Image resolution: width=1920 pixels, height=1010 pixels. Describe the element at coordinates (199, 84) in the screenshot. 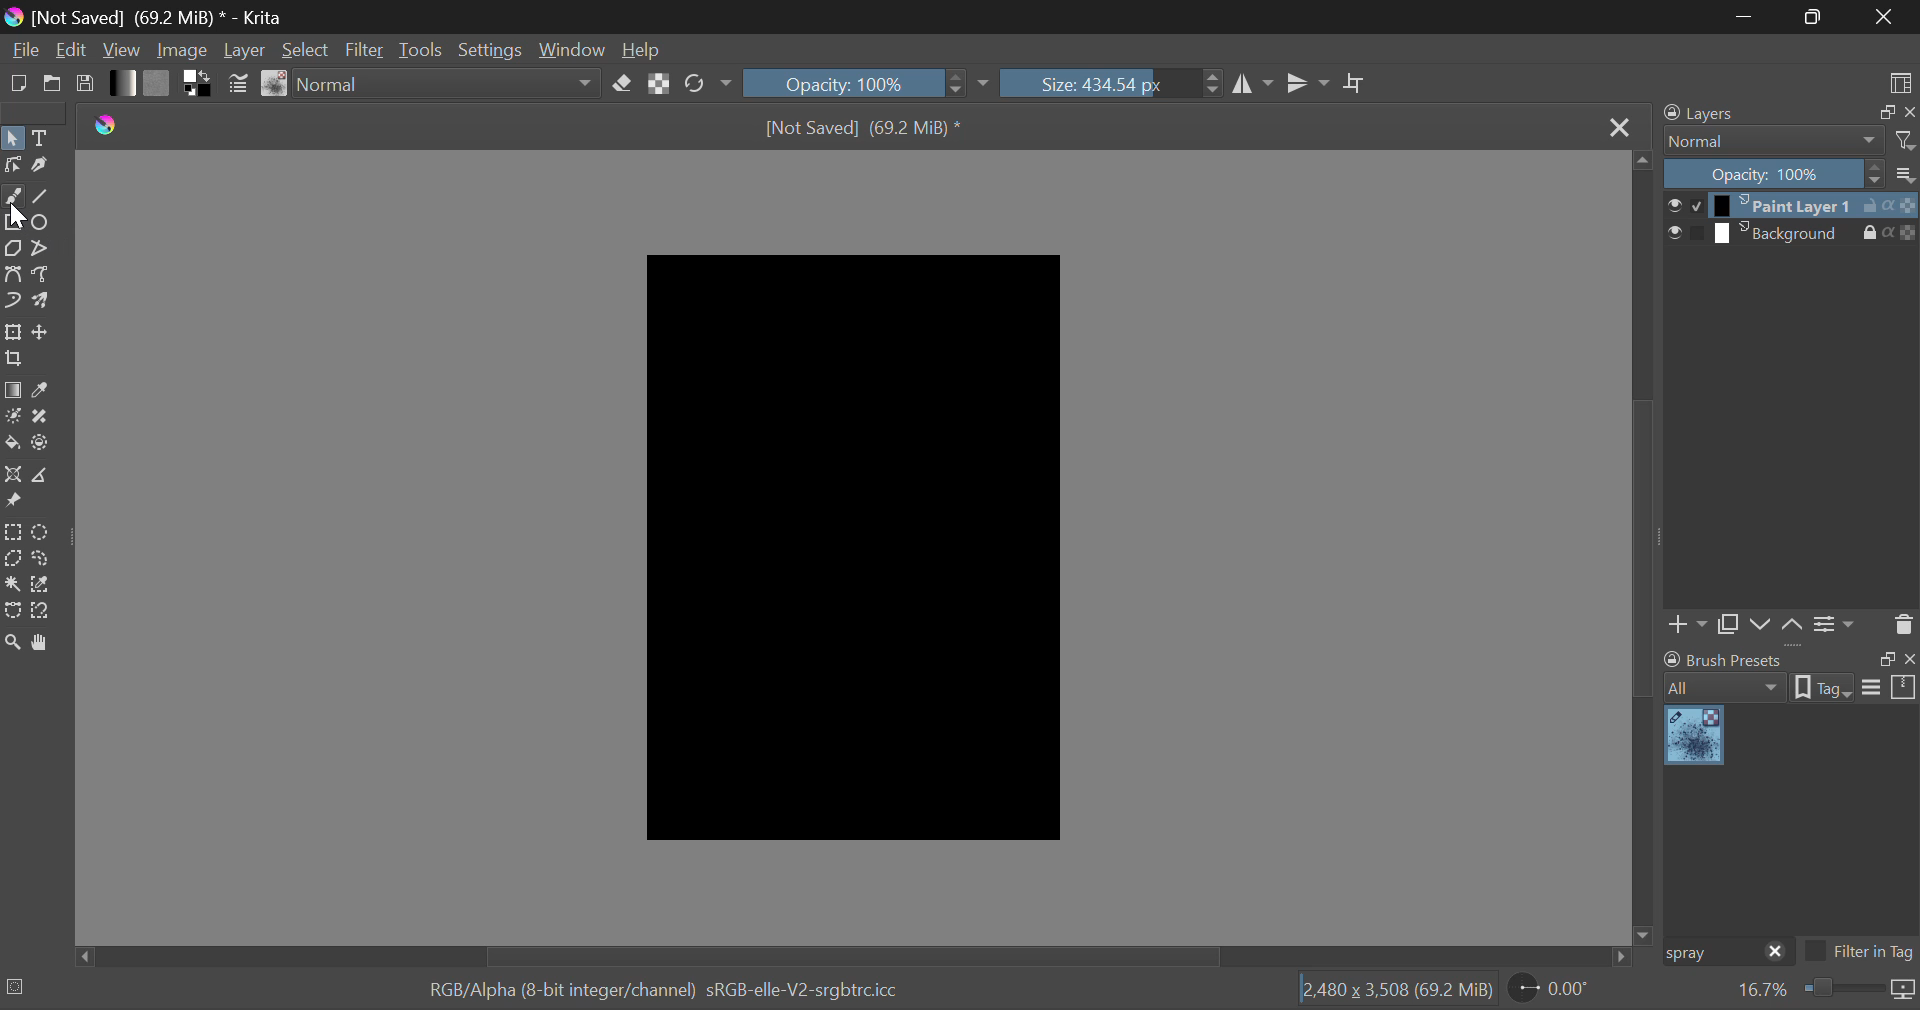

I see `Colors in Use` at that location.